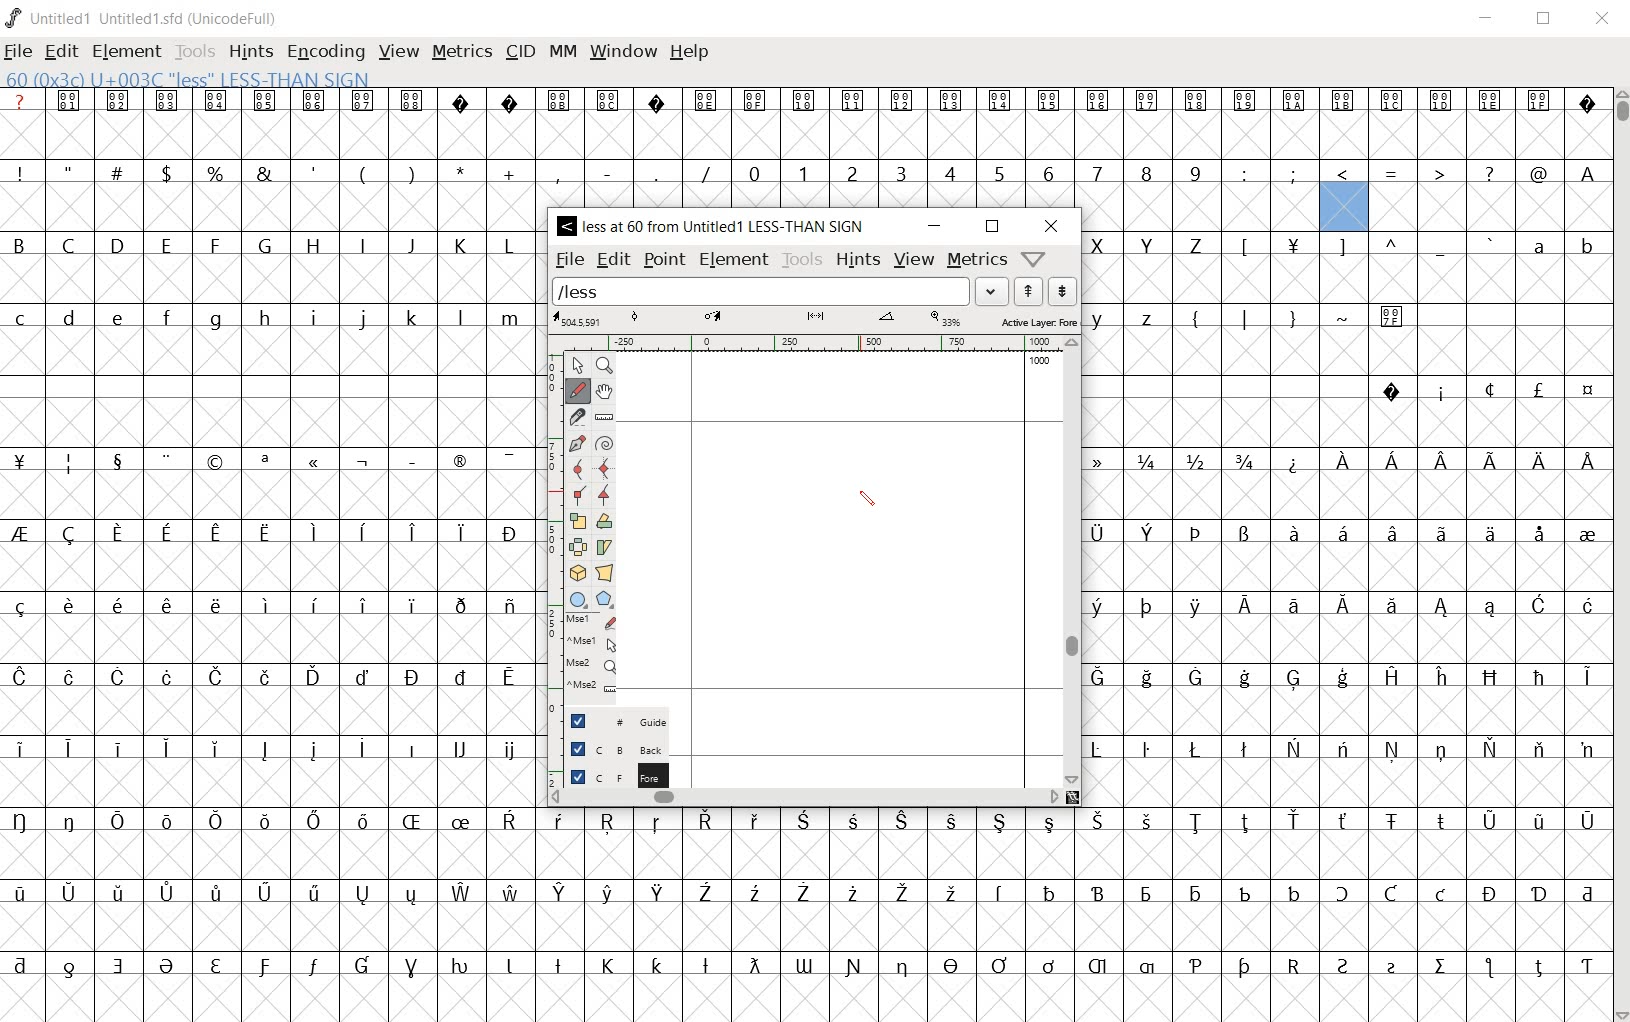 The height and width of the screenshot is (1022, 1630). Describe the element at coordinates (1545, 18) in the screenshot. I see `restore down` at that location.